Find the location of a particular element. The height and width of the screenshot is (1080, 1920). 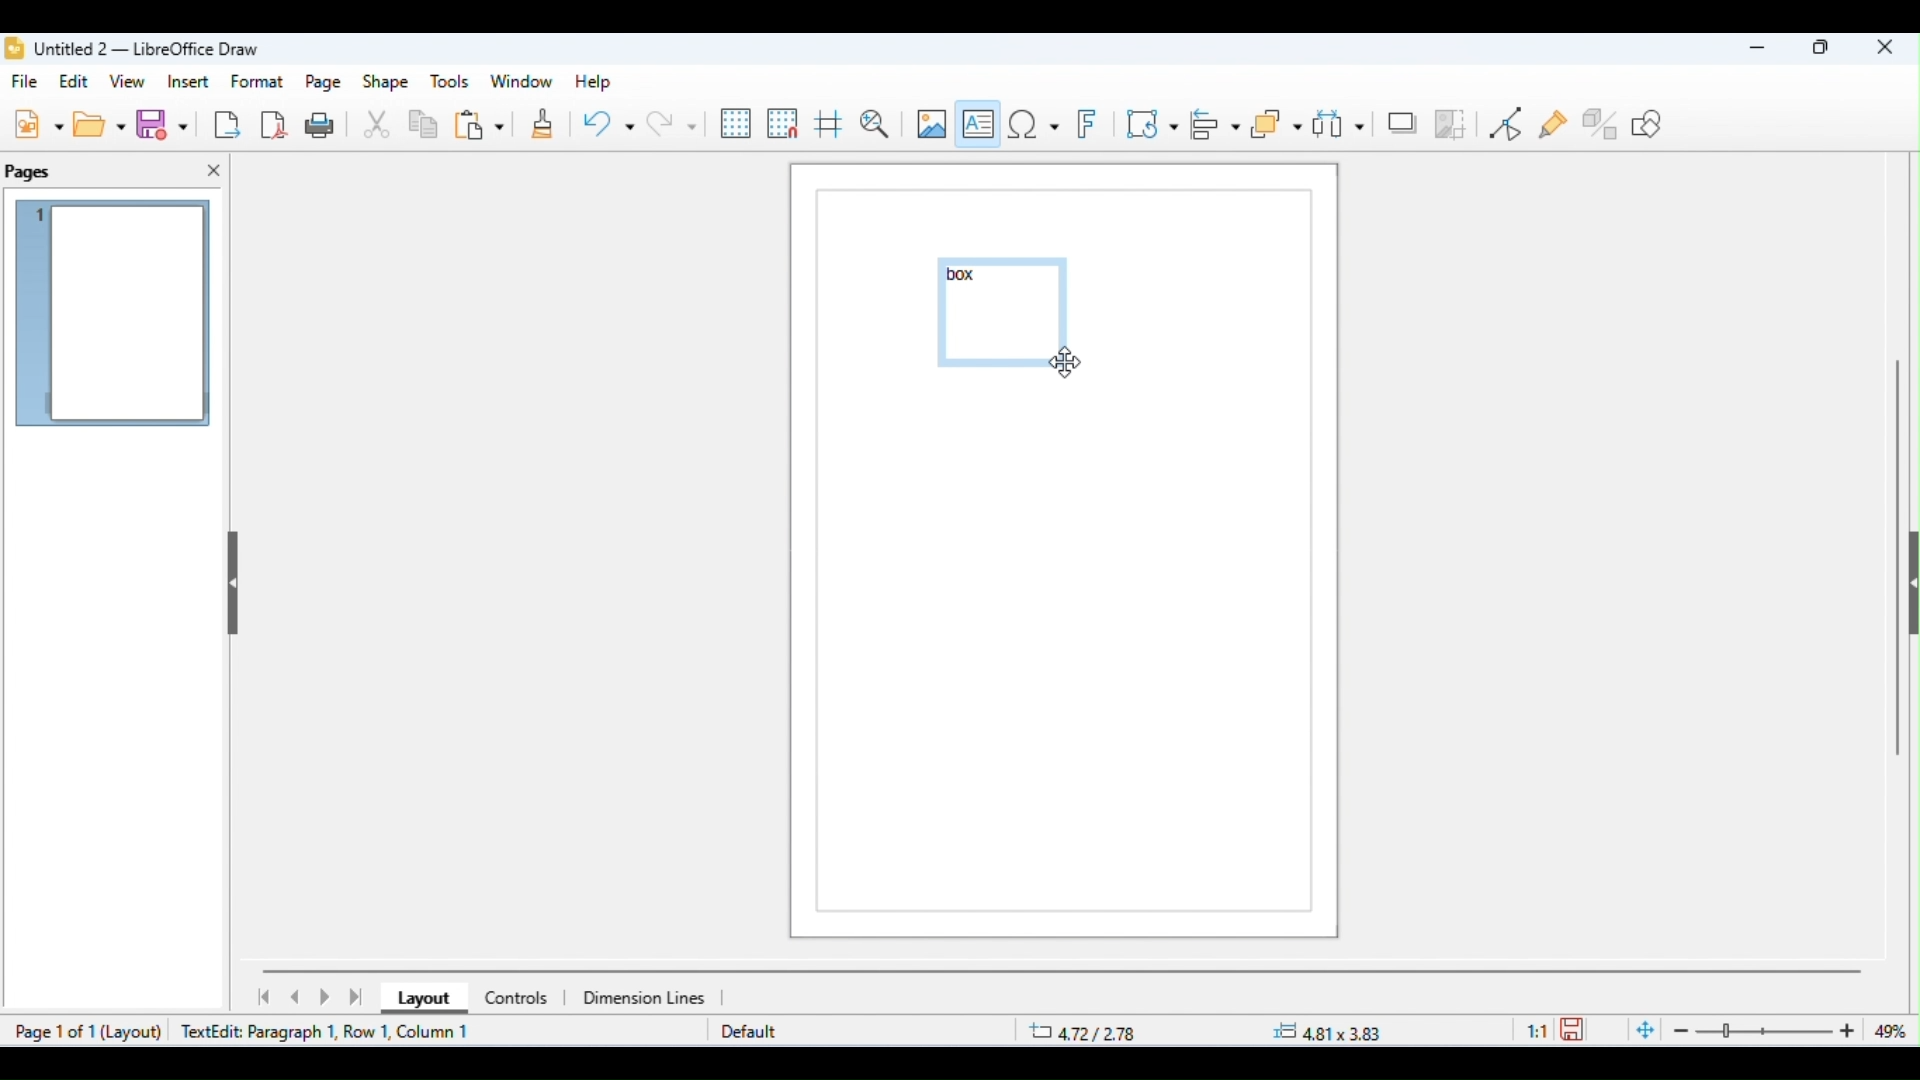

close is located at coordinates (214, 171).